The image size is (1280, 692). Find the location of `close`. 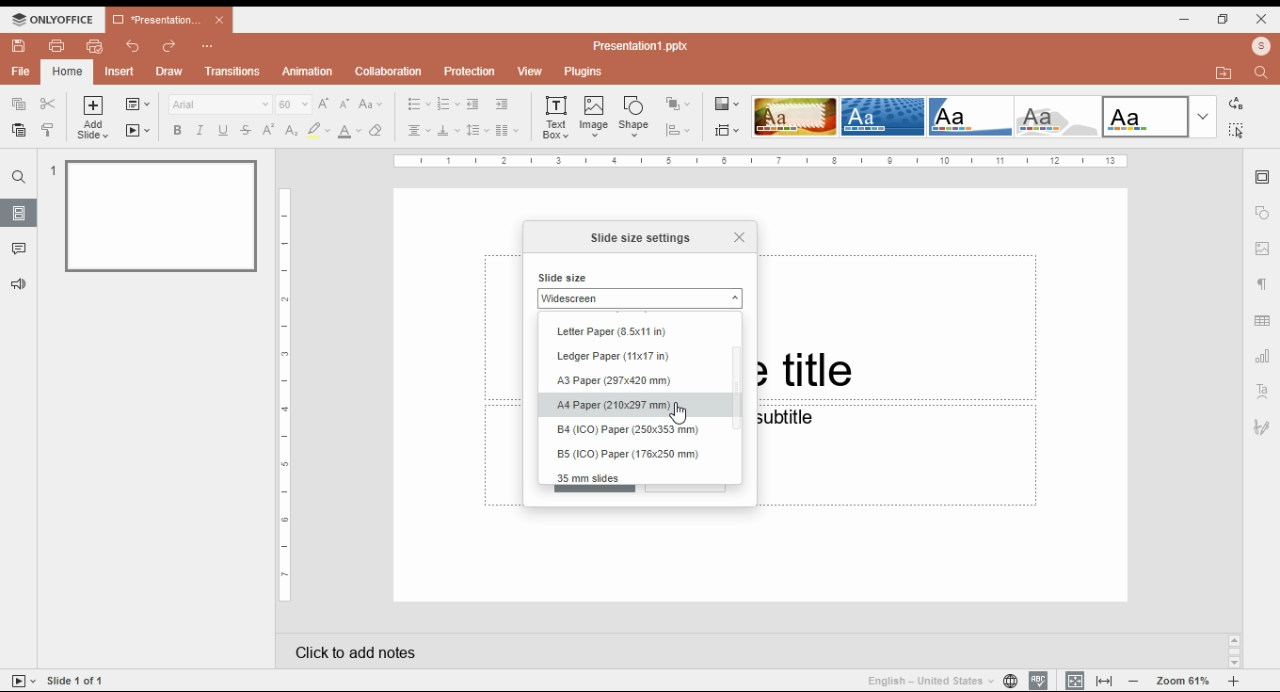

close is located at coordinates (1262, 18).